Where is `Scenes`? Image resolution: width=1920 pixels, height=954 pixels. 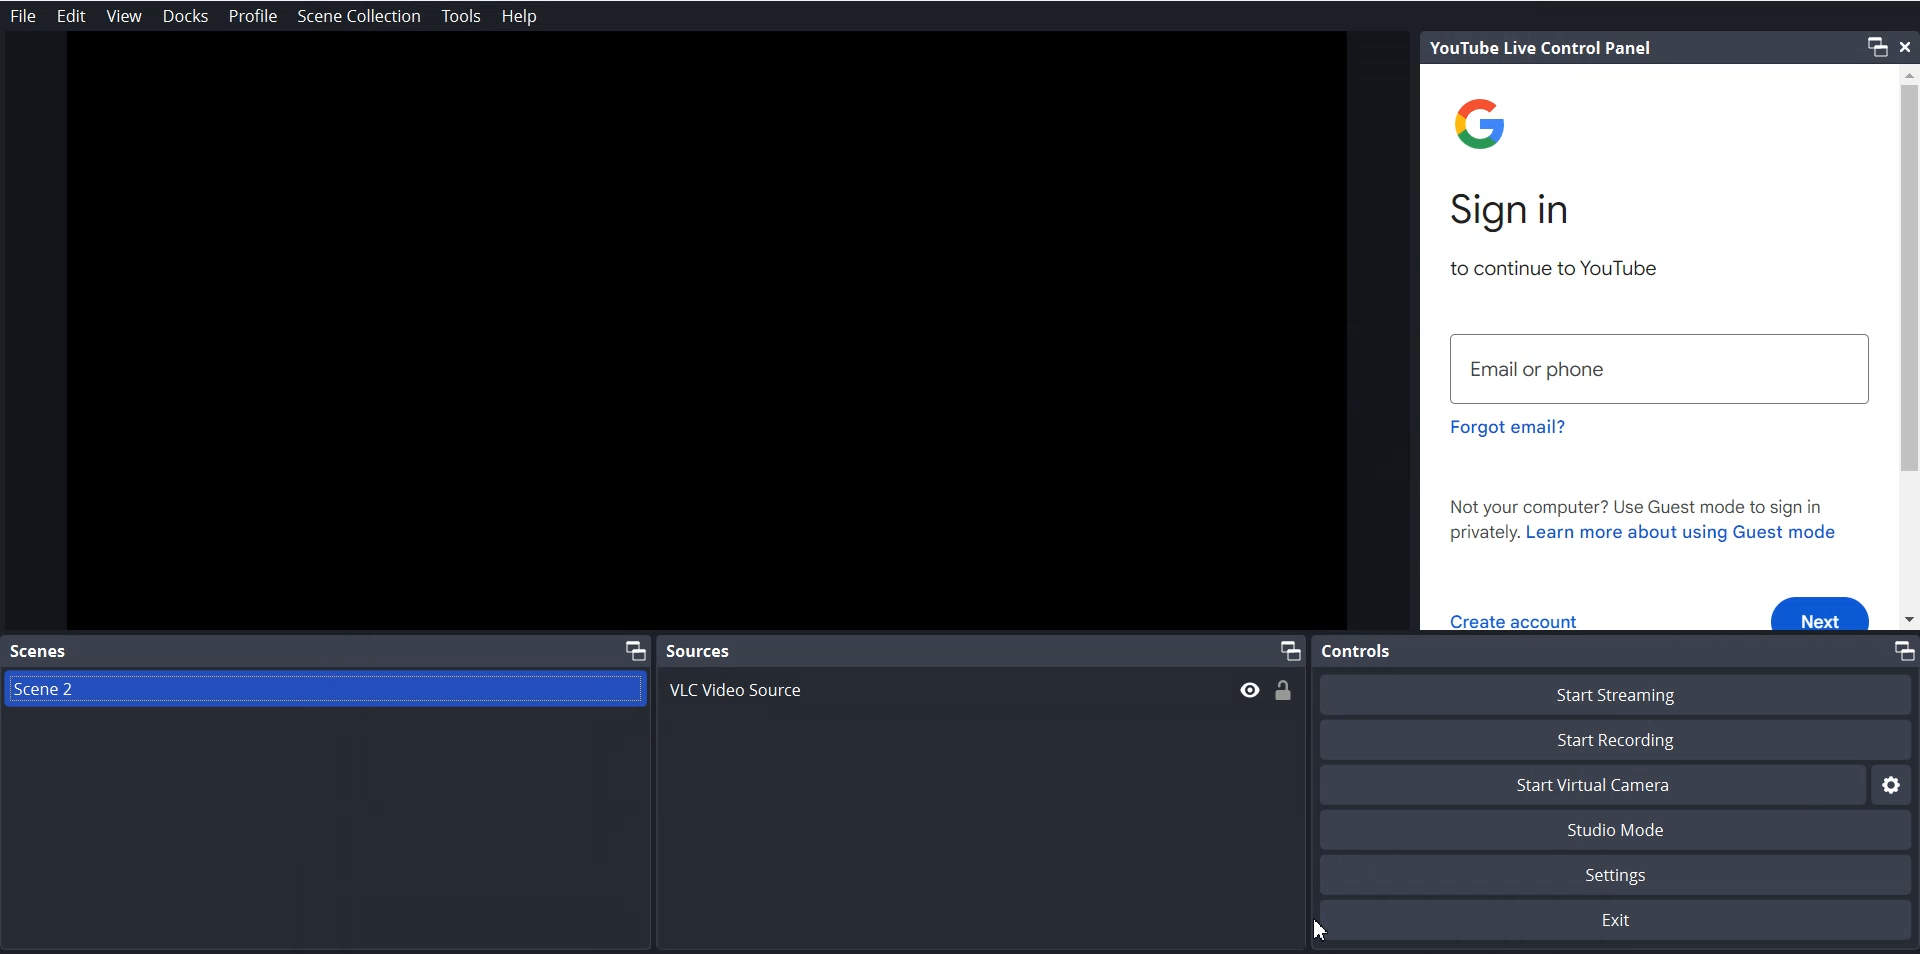 Scenes is located at coordinates (40, 650).